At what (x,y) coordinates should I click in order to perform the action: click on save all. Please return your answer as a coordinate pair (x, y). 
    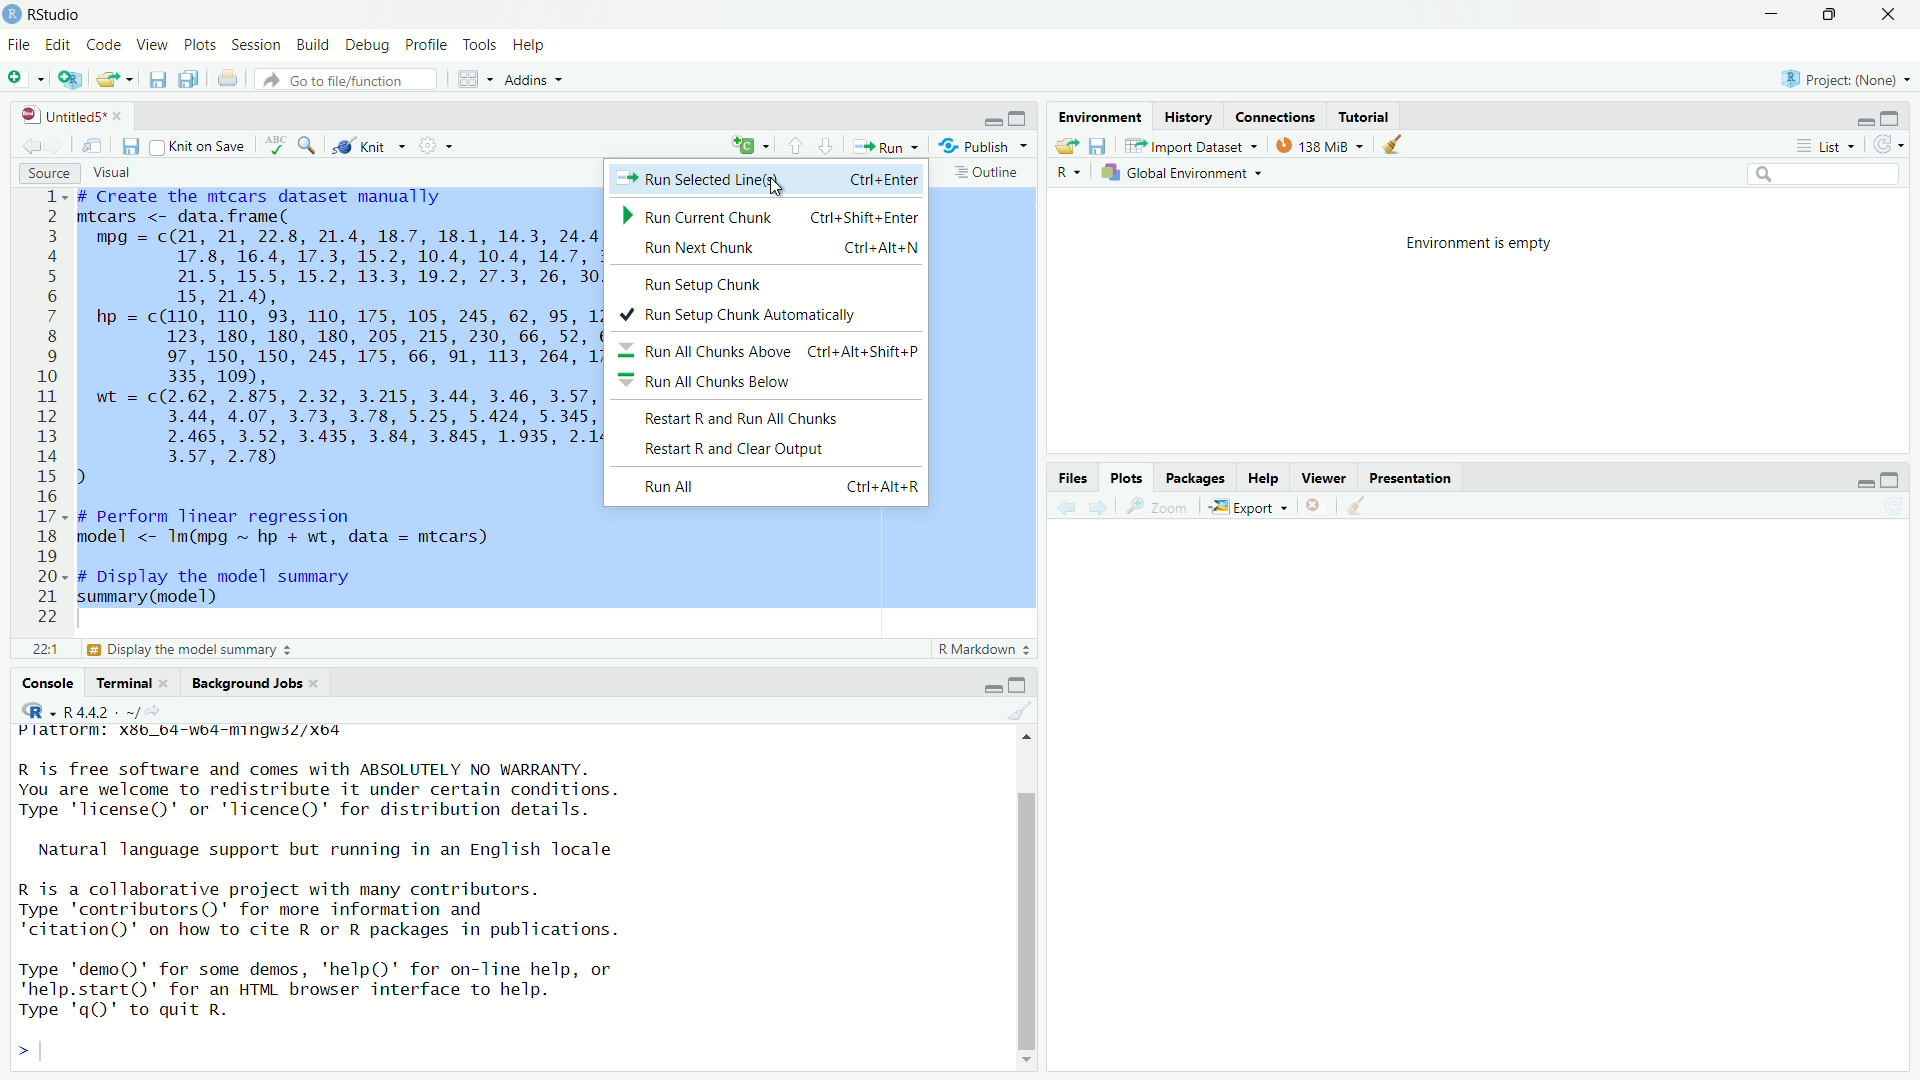
    Looking at the image, I should click on (193, 78).